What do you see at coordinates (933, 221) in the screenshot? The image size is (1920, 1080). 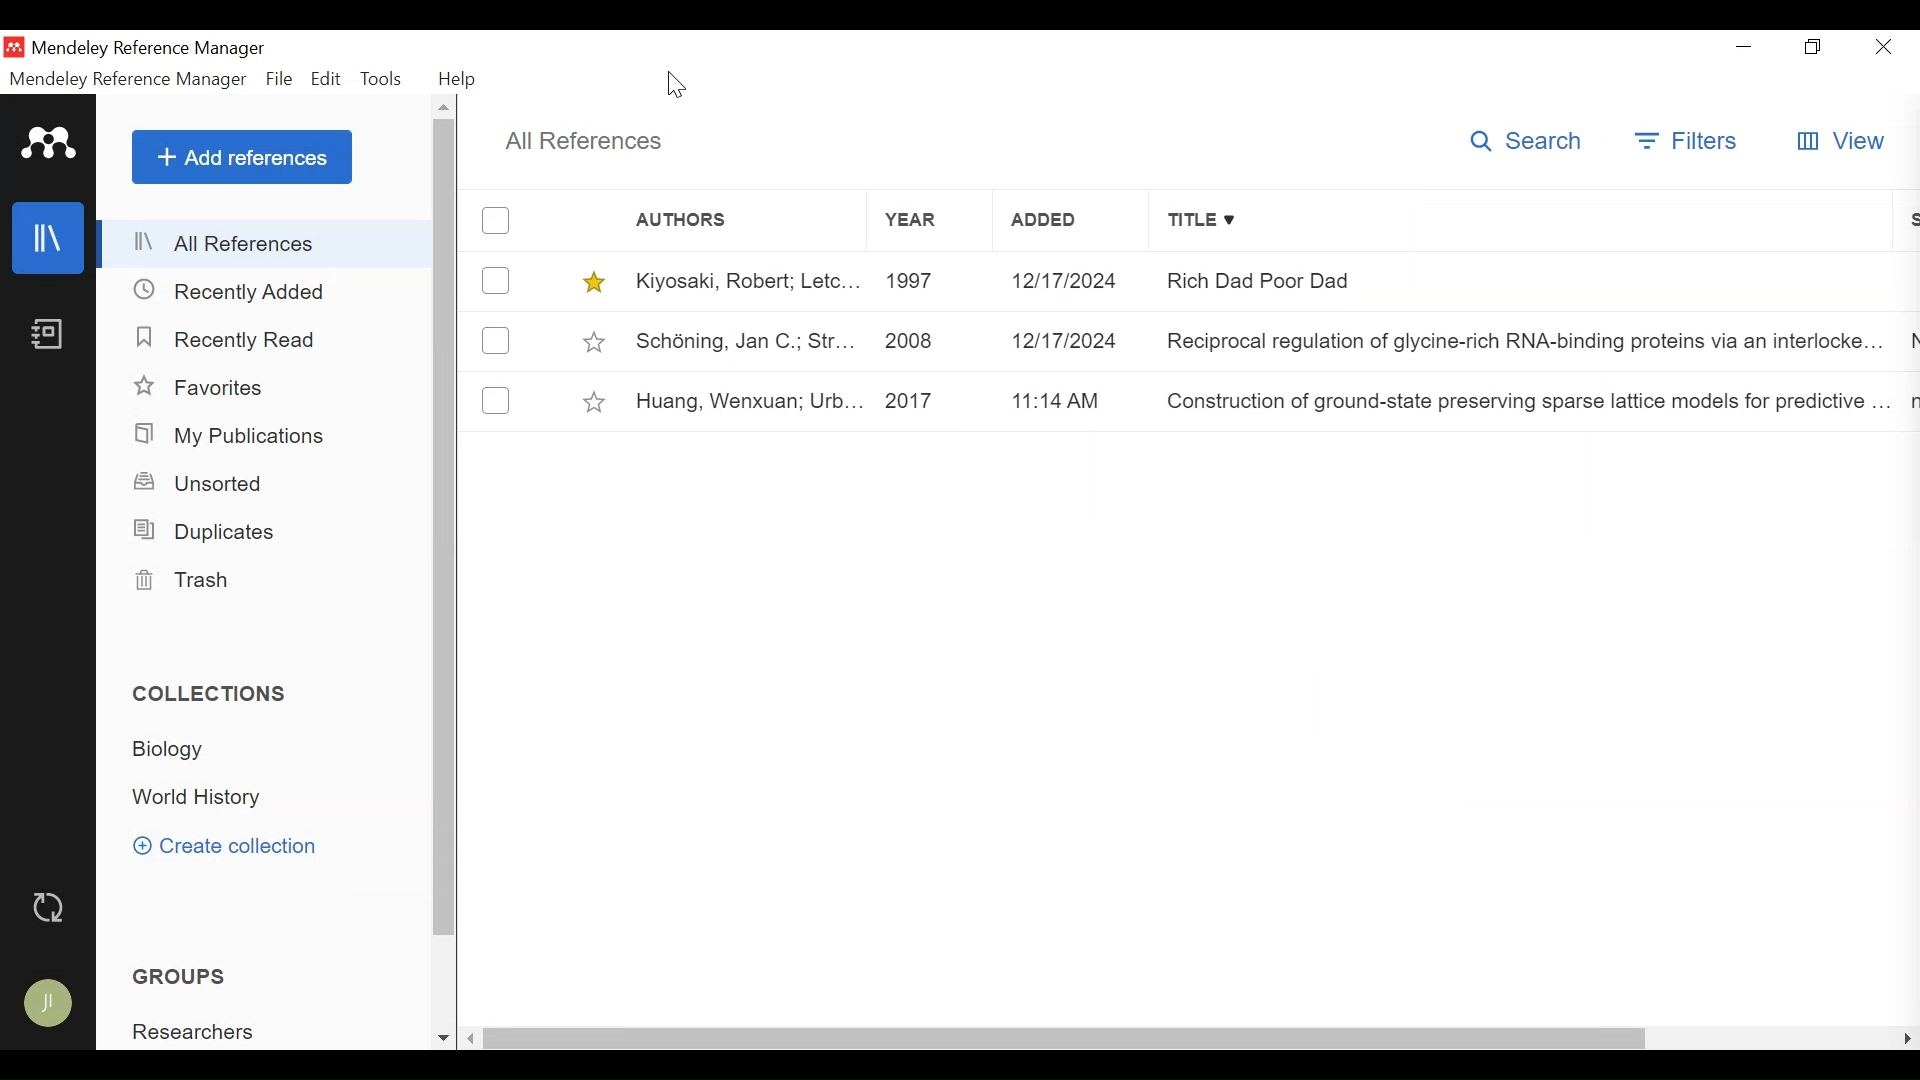 I see `Year` at bounding box center [933, 221].